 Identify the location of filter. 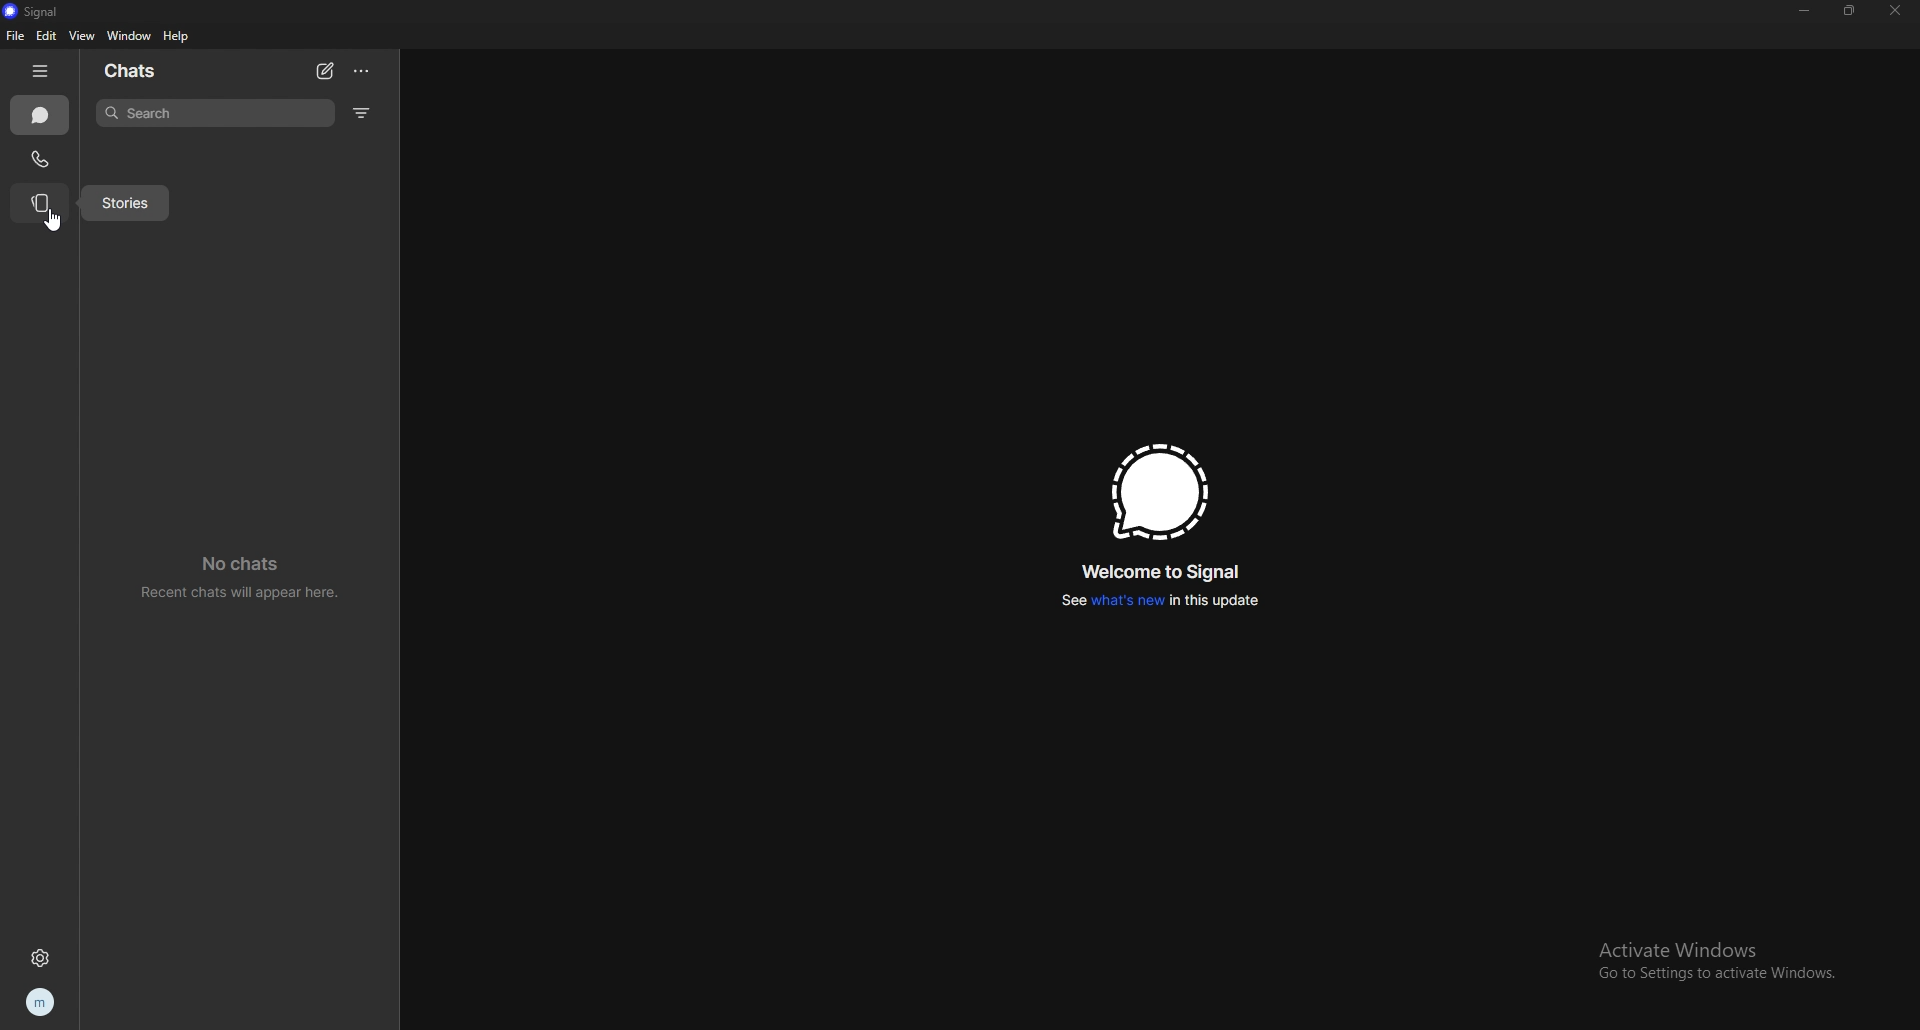
(364, 113).